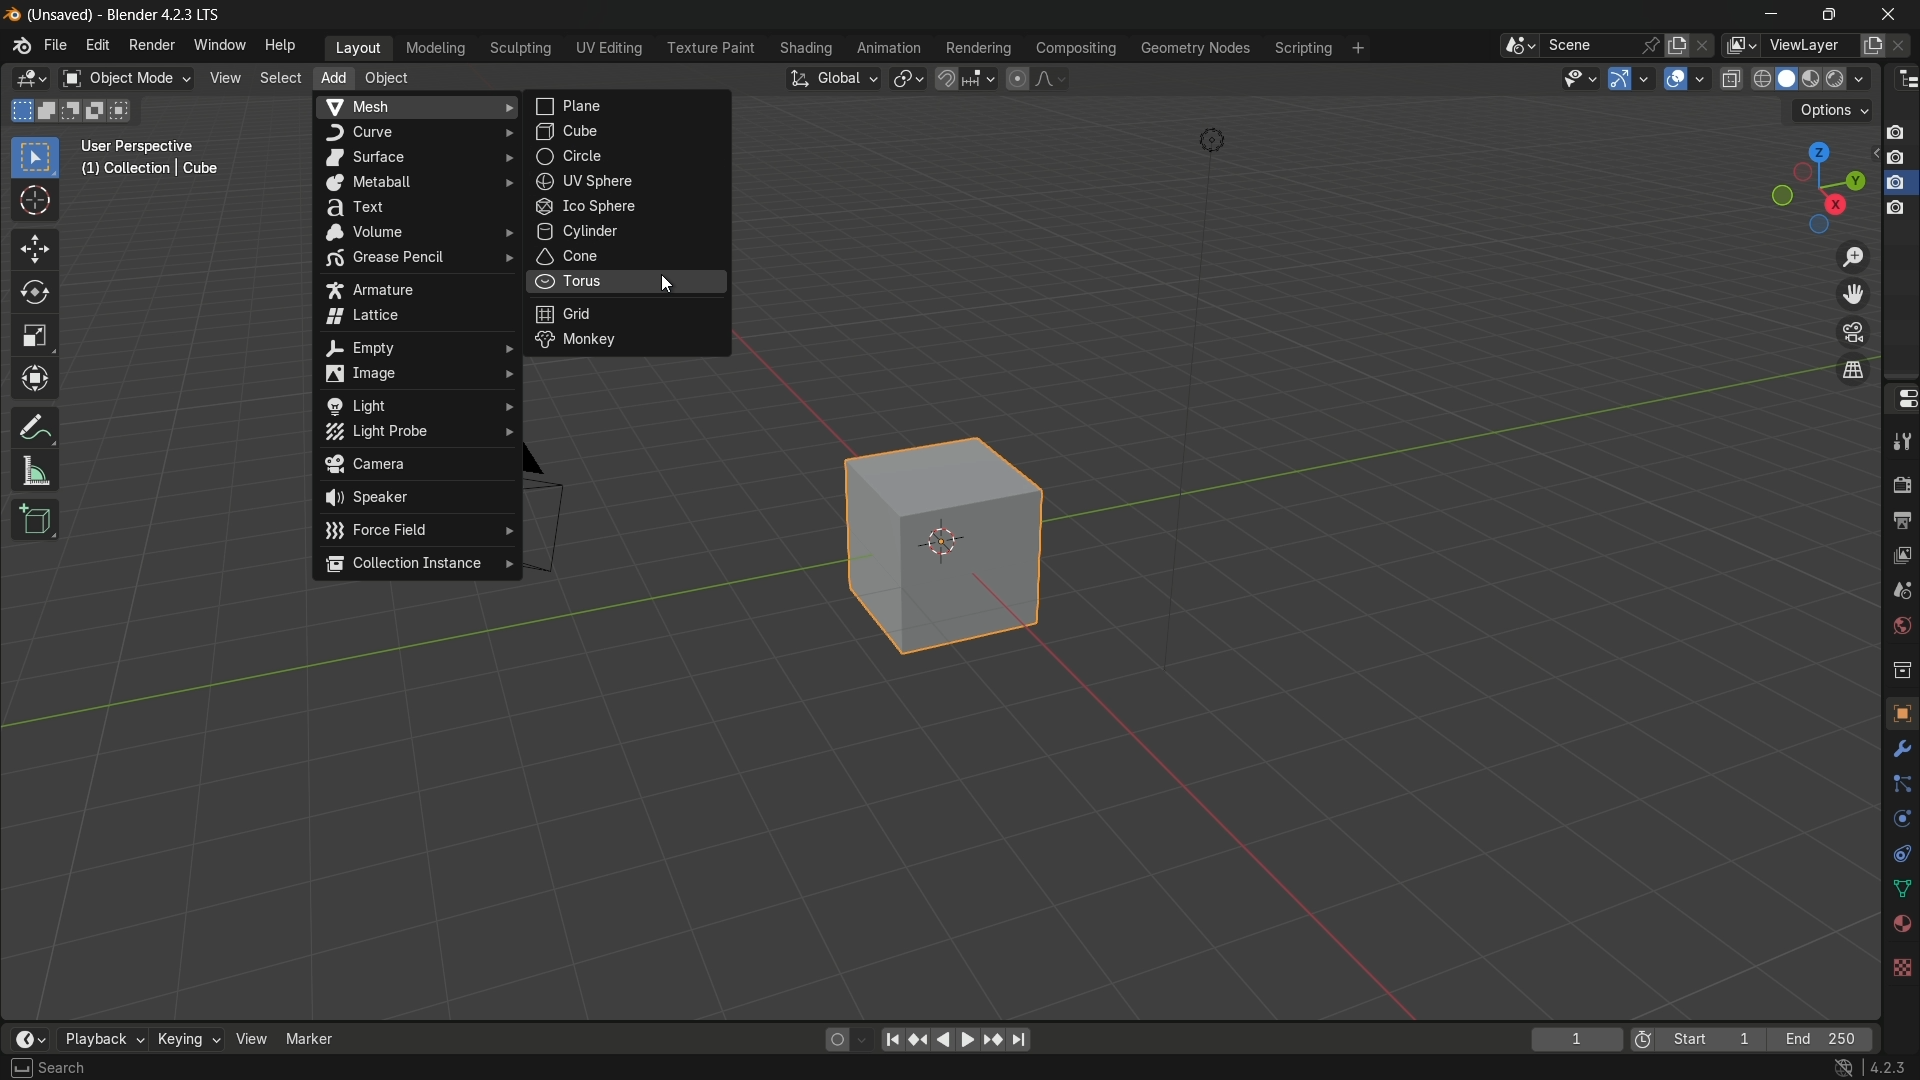 The width and height of the screenshot is (1920, 1080). What do you see at coordinates (283, 46) in the screenshot?
I see `help menu` at bounding box center [283, 46].